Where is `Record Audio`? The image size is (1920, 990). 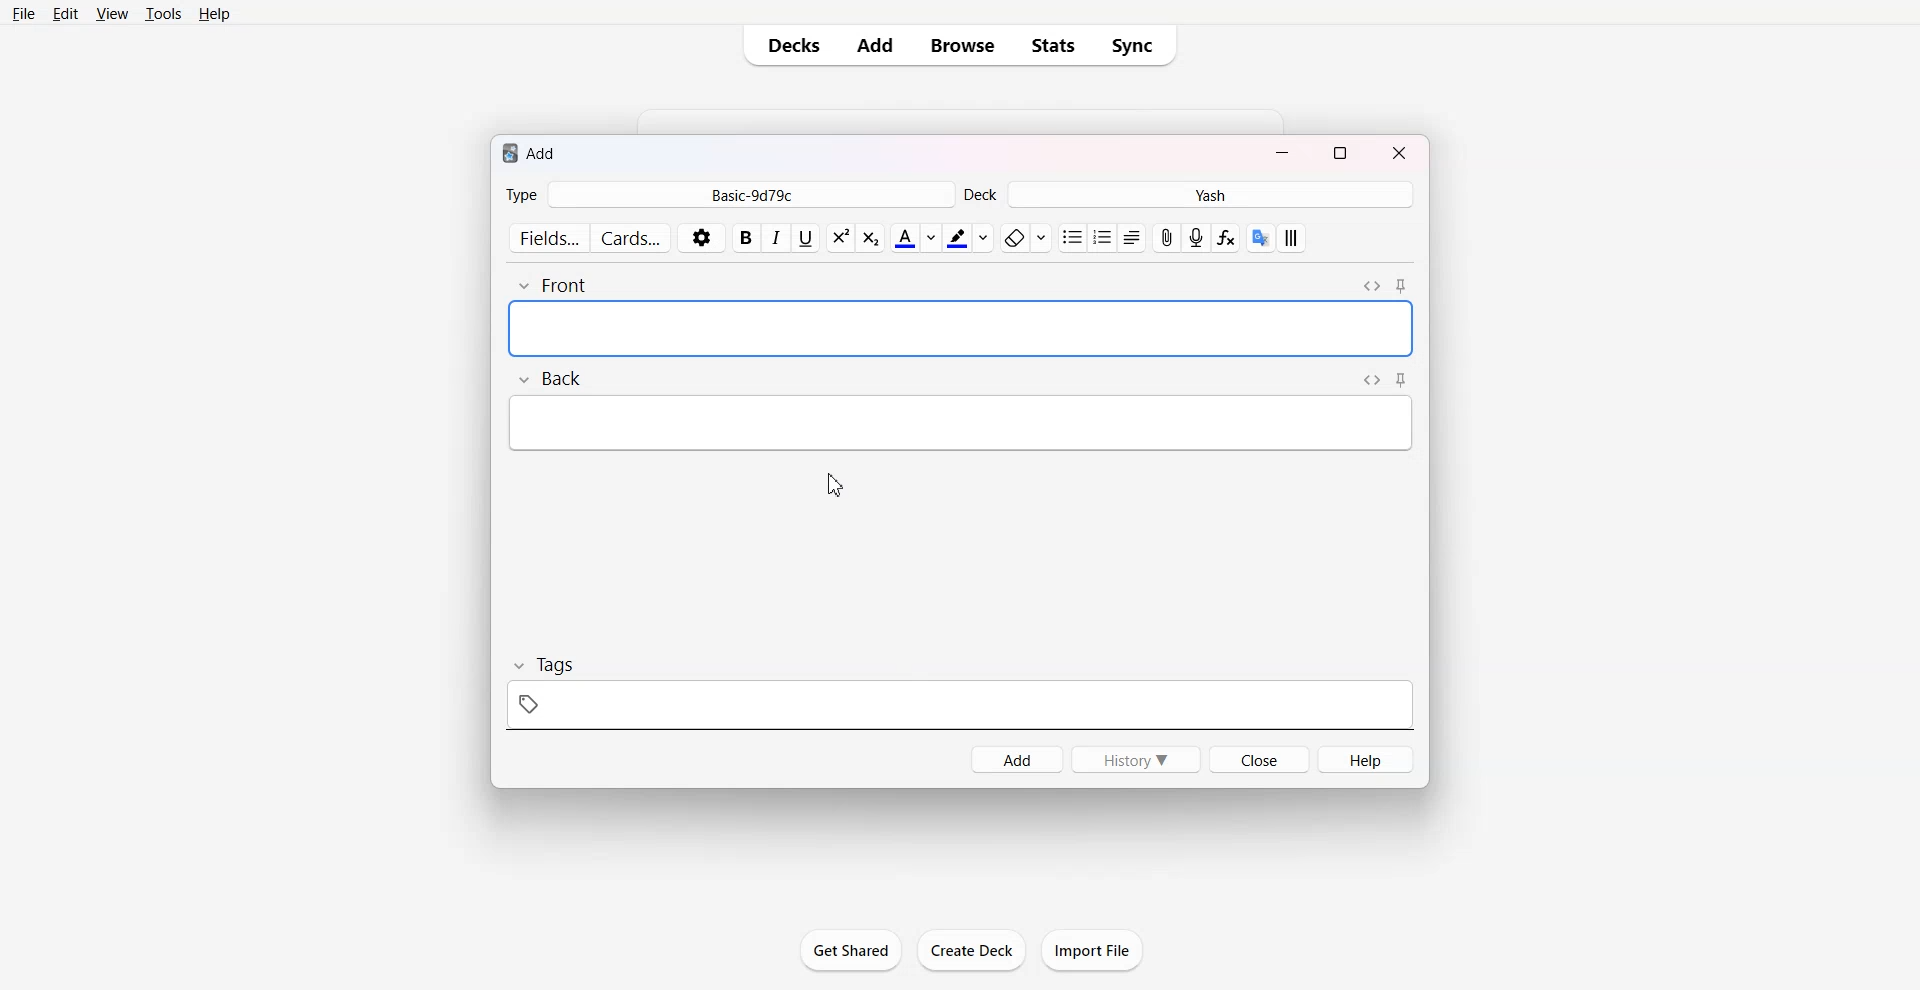 Record Audio is located at coordinates (1196, 237).